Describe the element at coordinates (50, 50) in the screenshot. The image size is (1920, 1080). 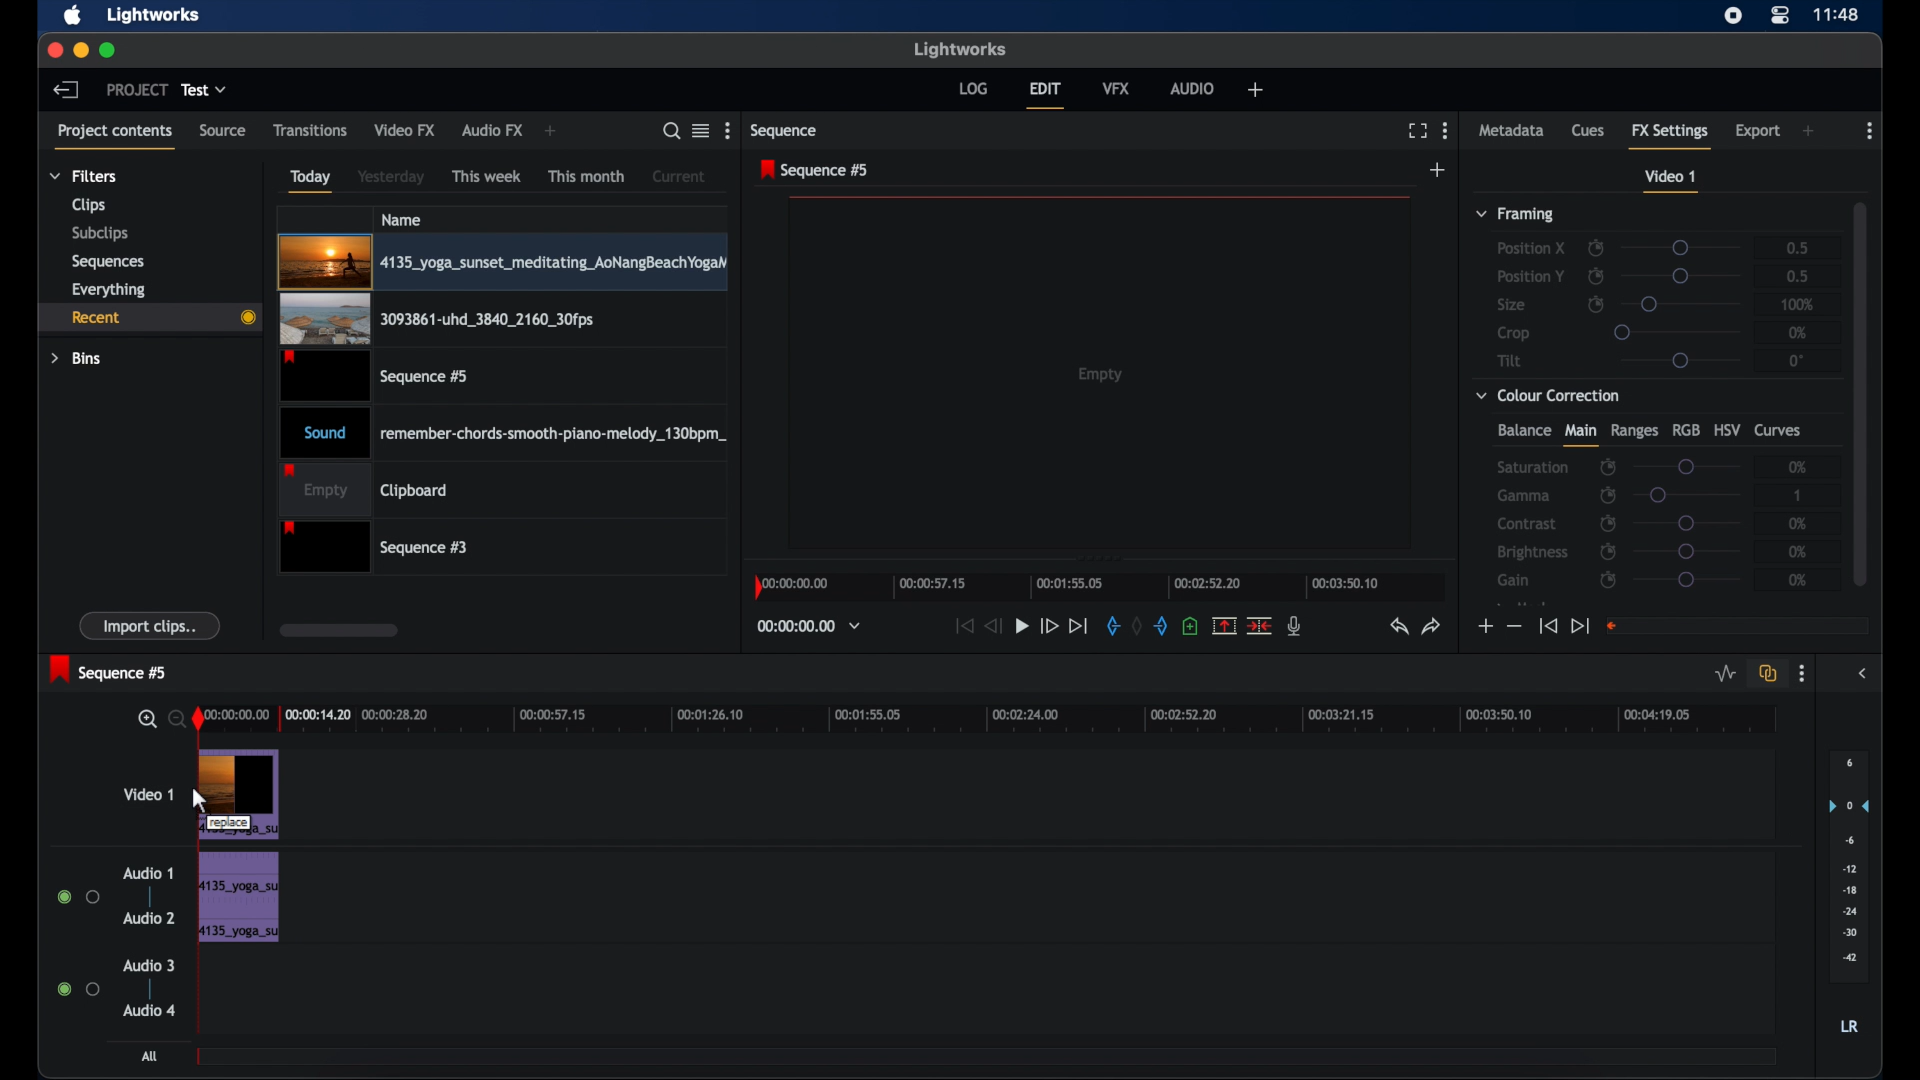
I see `close` at that location.